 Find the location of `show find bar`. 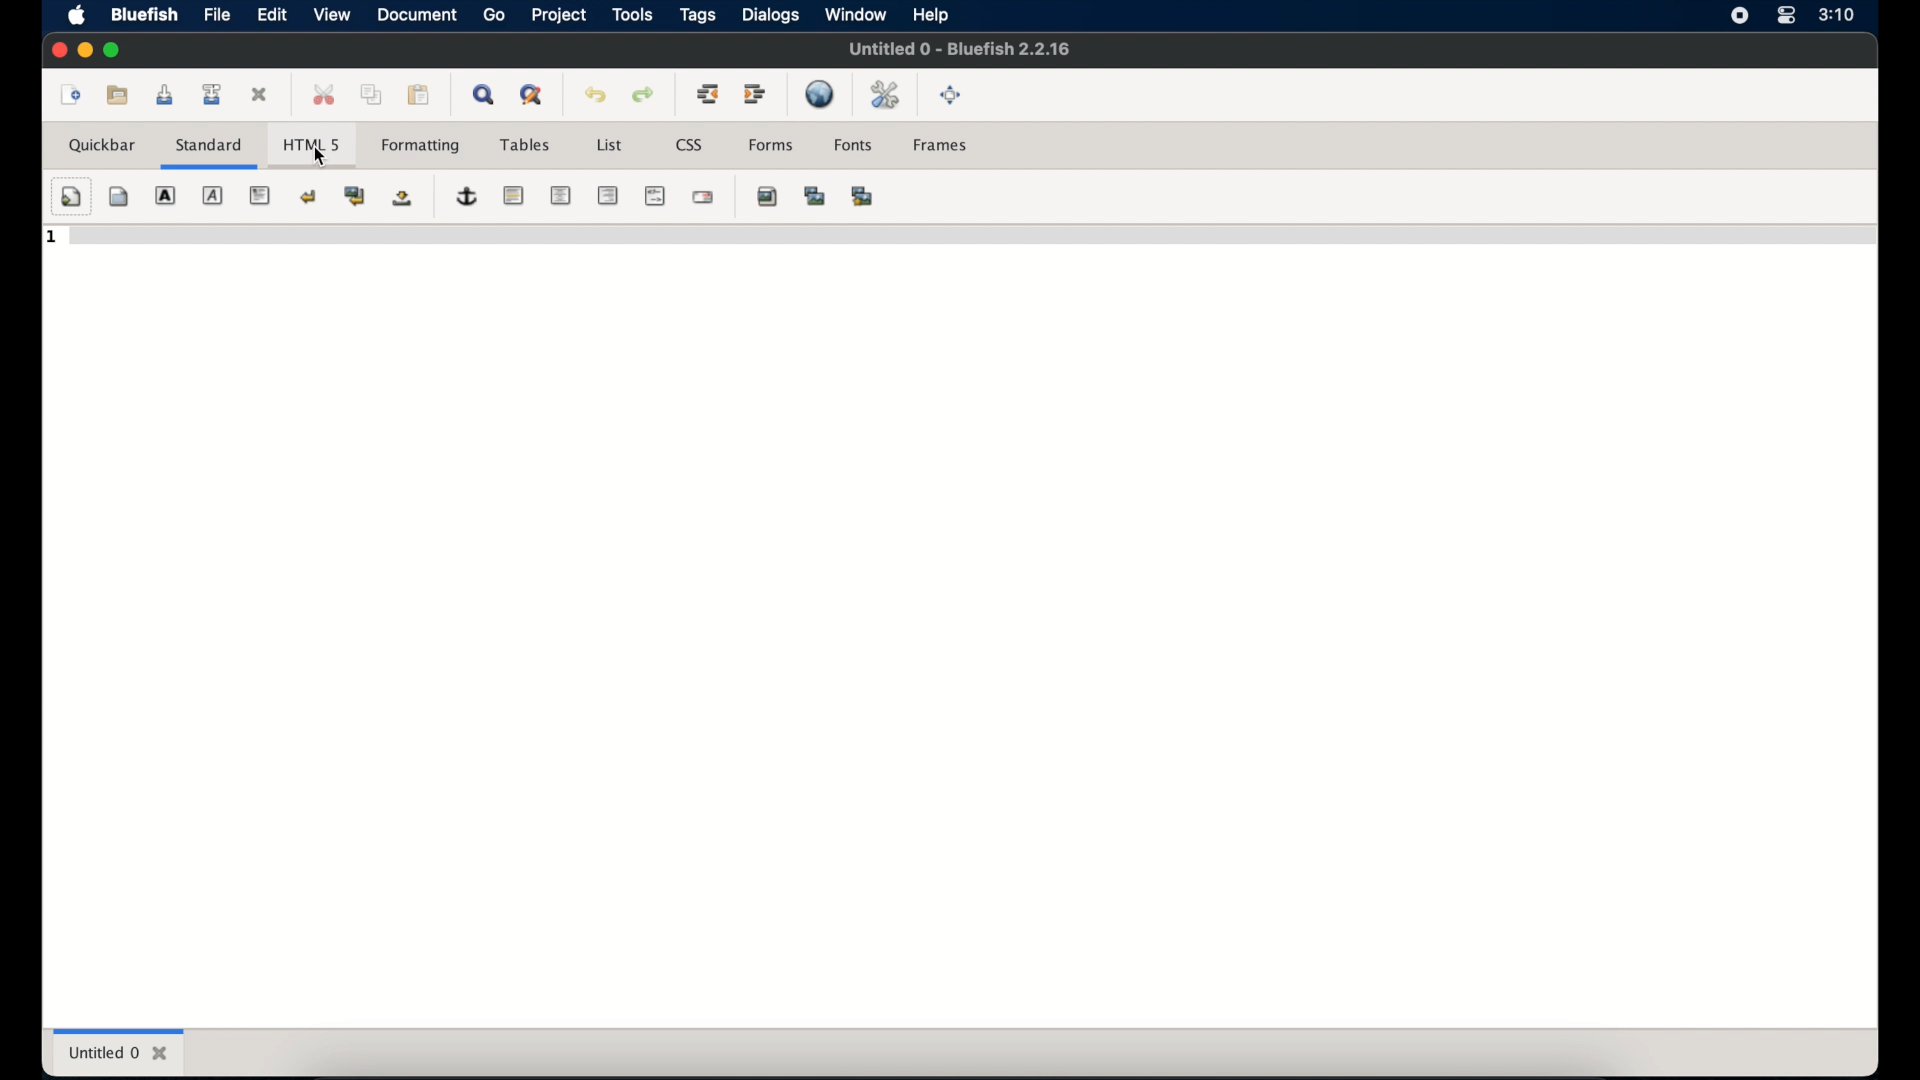

show find bar is located at coordinates (486, 94).